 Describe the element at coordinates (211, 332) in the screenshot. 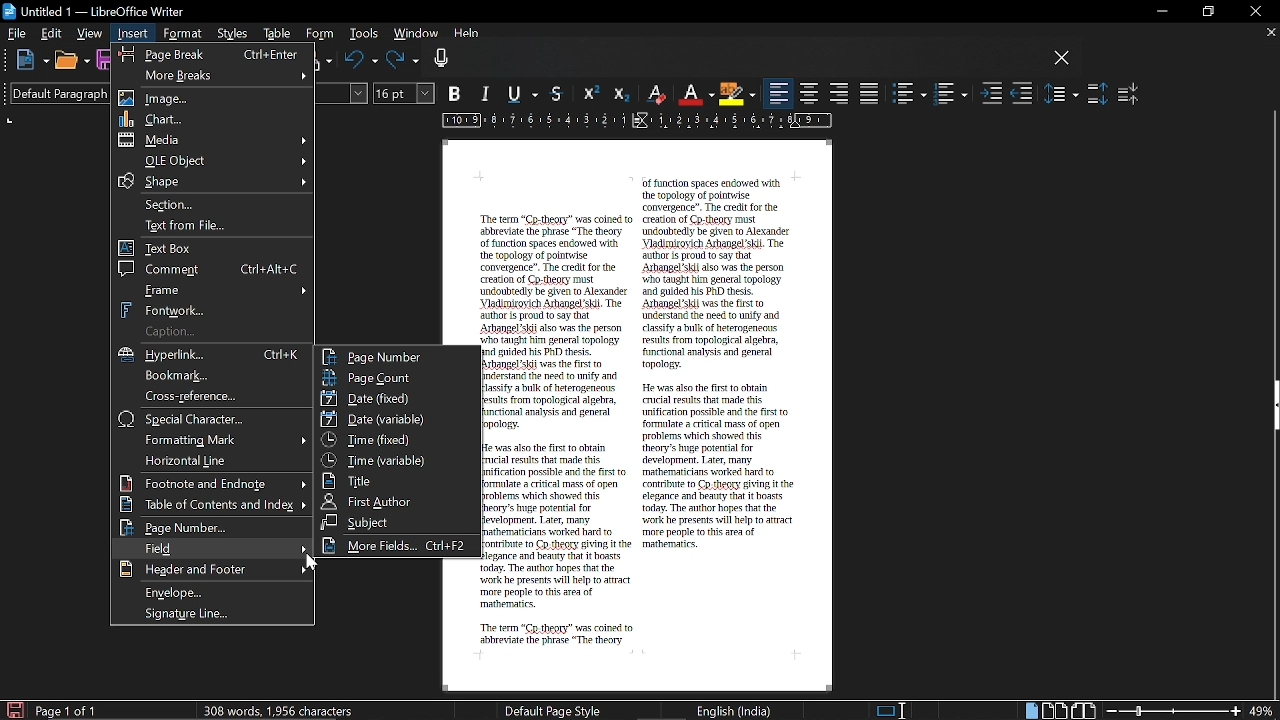

I see `Caption` at that location.